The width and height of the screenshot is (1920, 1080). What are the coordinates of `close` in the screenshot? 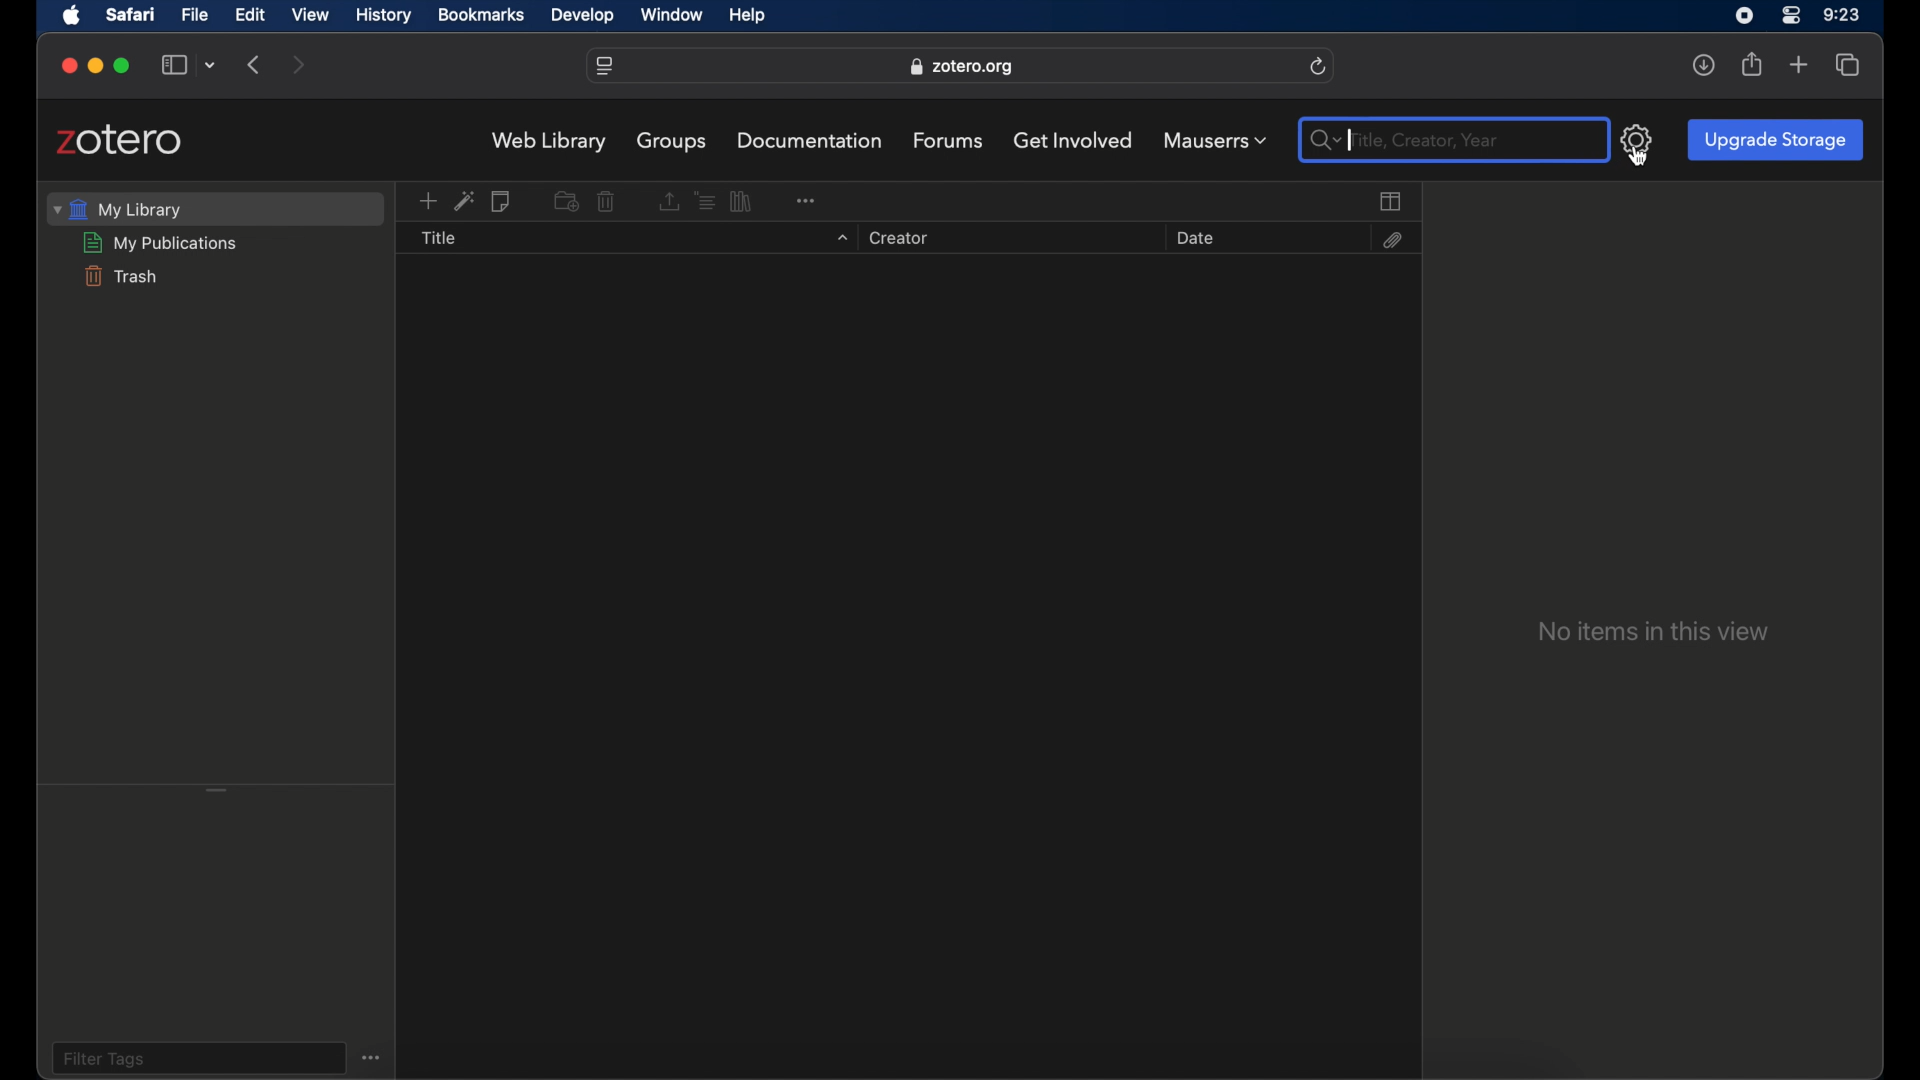 It's located at (70, 66).